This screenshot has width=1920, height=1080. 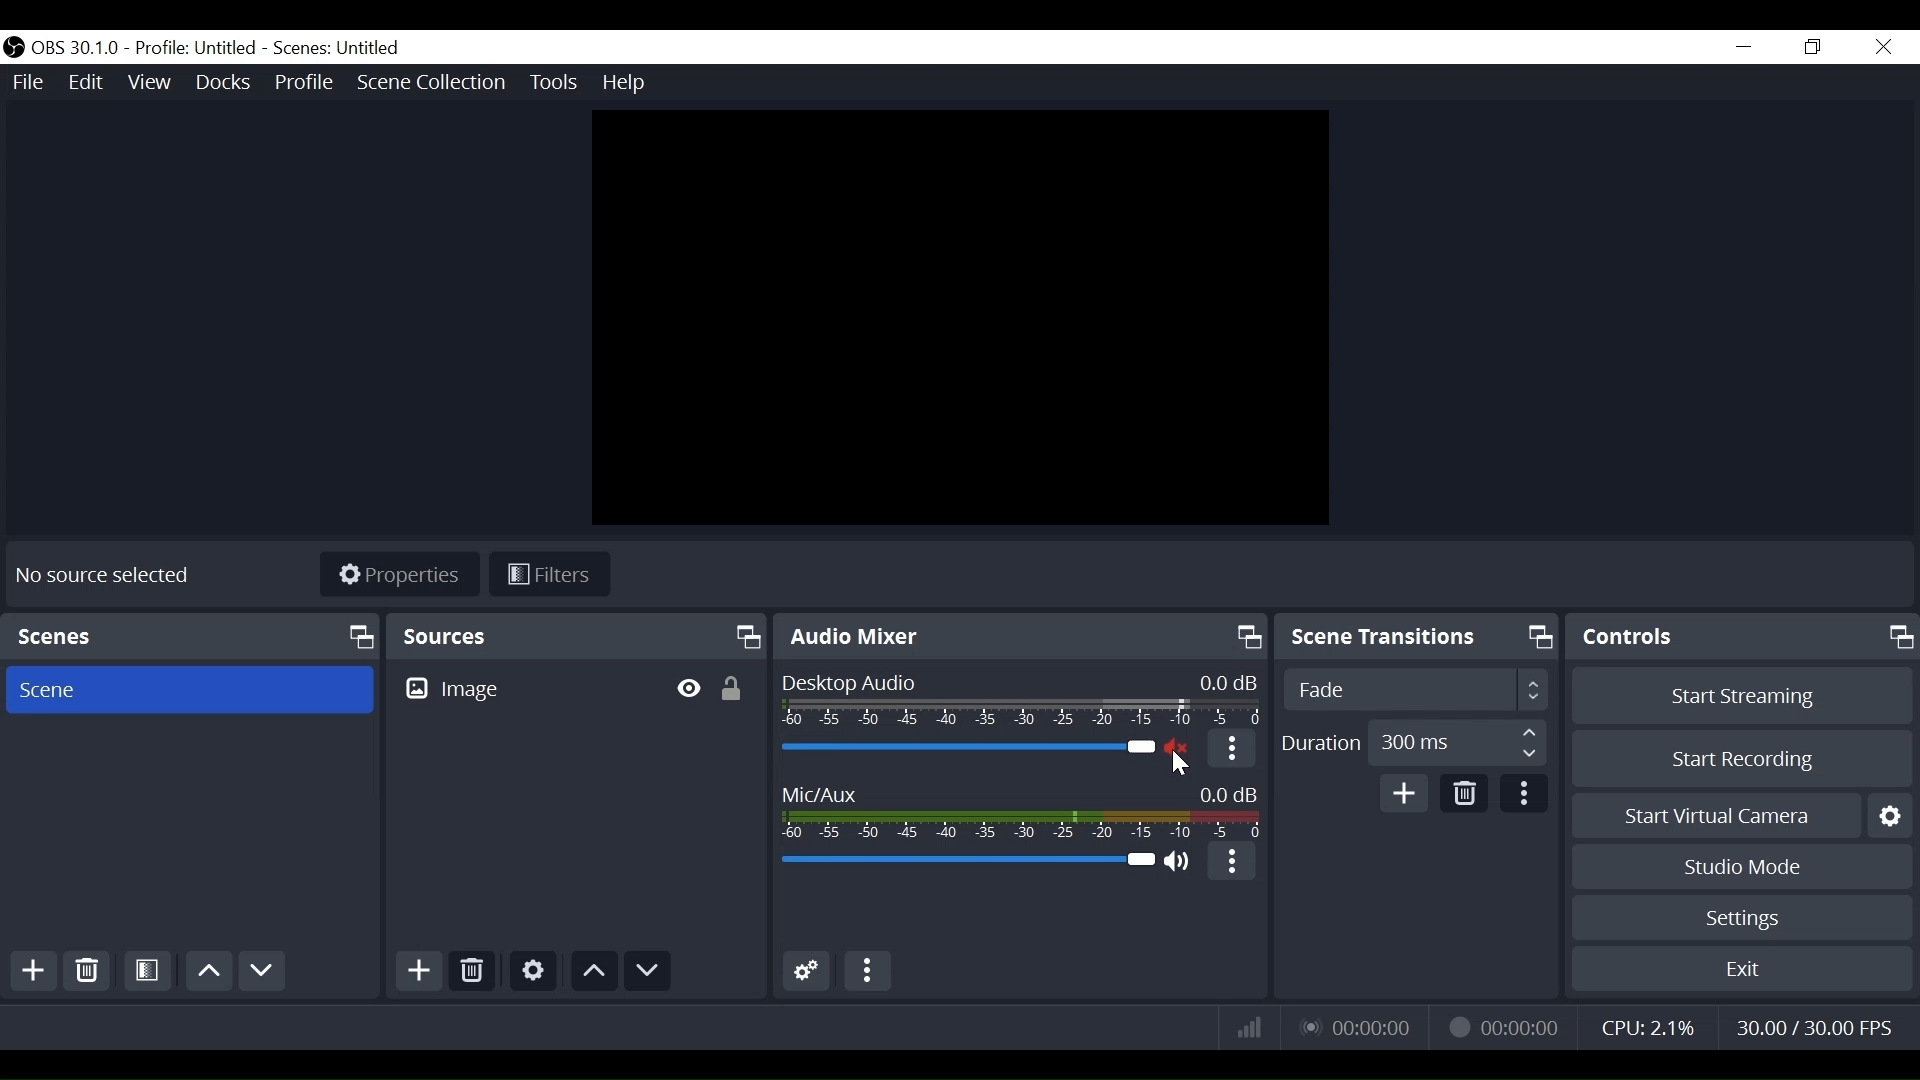 What do you see at coordinates (1414, 742) in the screenshot?
I see `Duration` at bounding box center [1414, 742].